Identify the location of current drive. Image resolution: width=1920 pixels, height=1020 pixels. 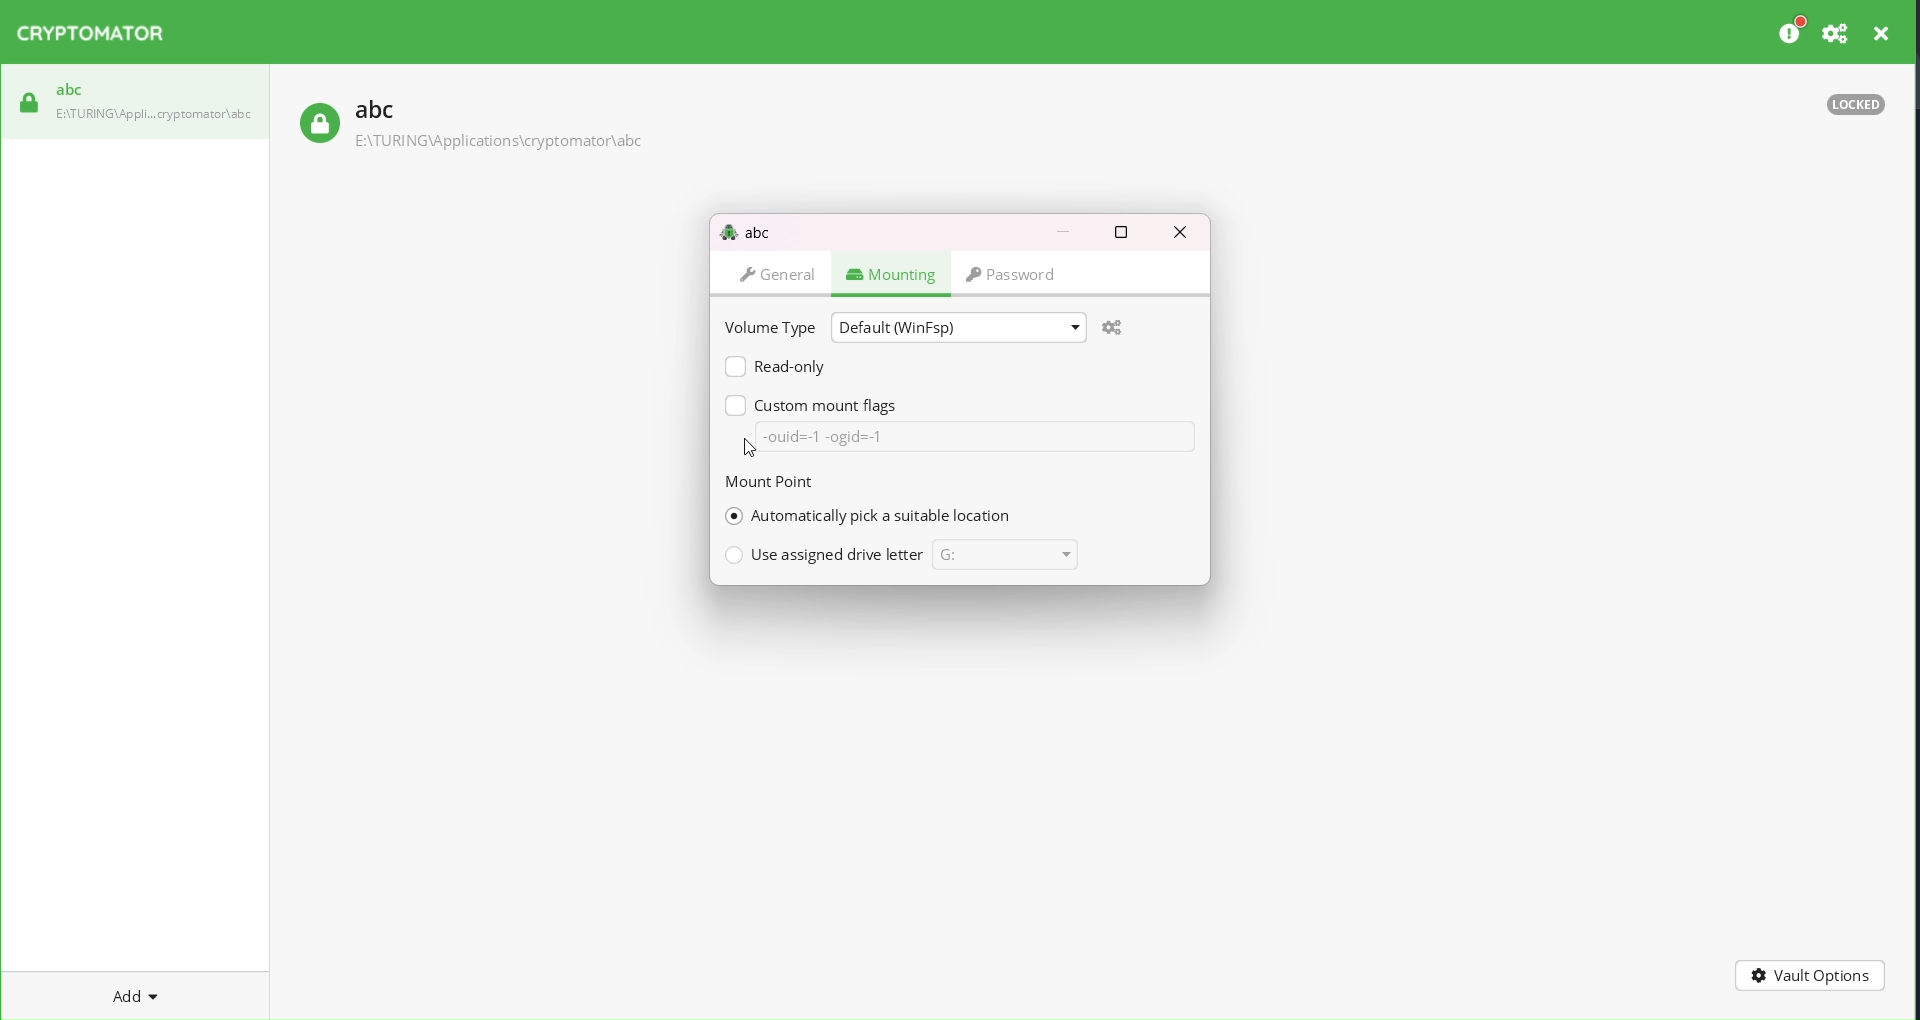
(994, 554).